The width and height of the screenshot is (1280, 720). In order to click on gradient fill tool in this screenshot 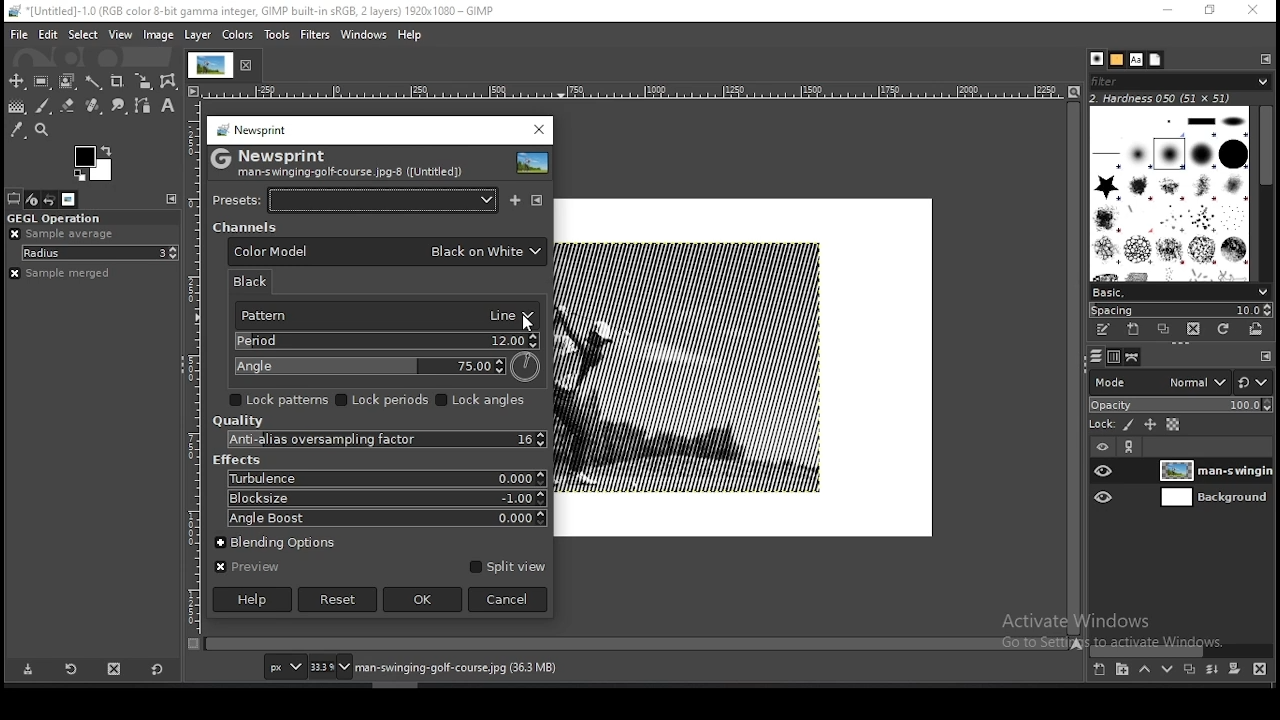, I will do `click(18, 107)`.